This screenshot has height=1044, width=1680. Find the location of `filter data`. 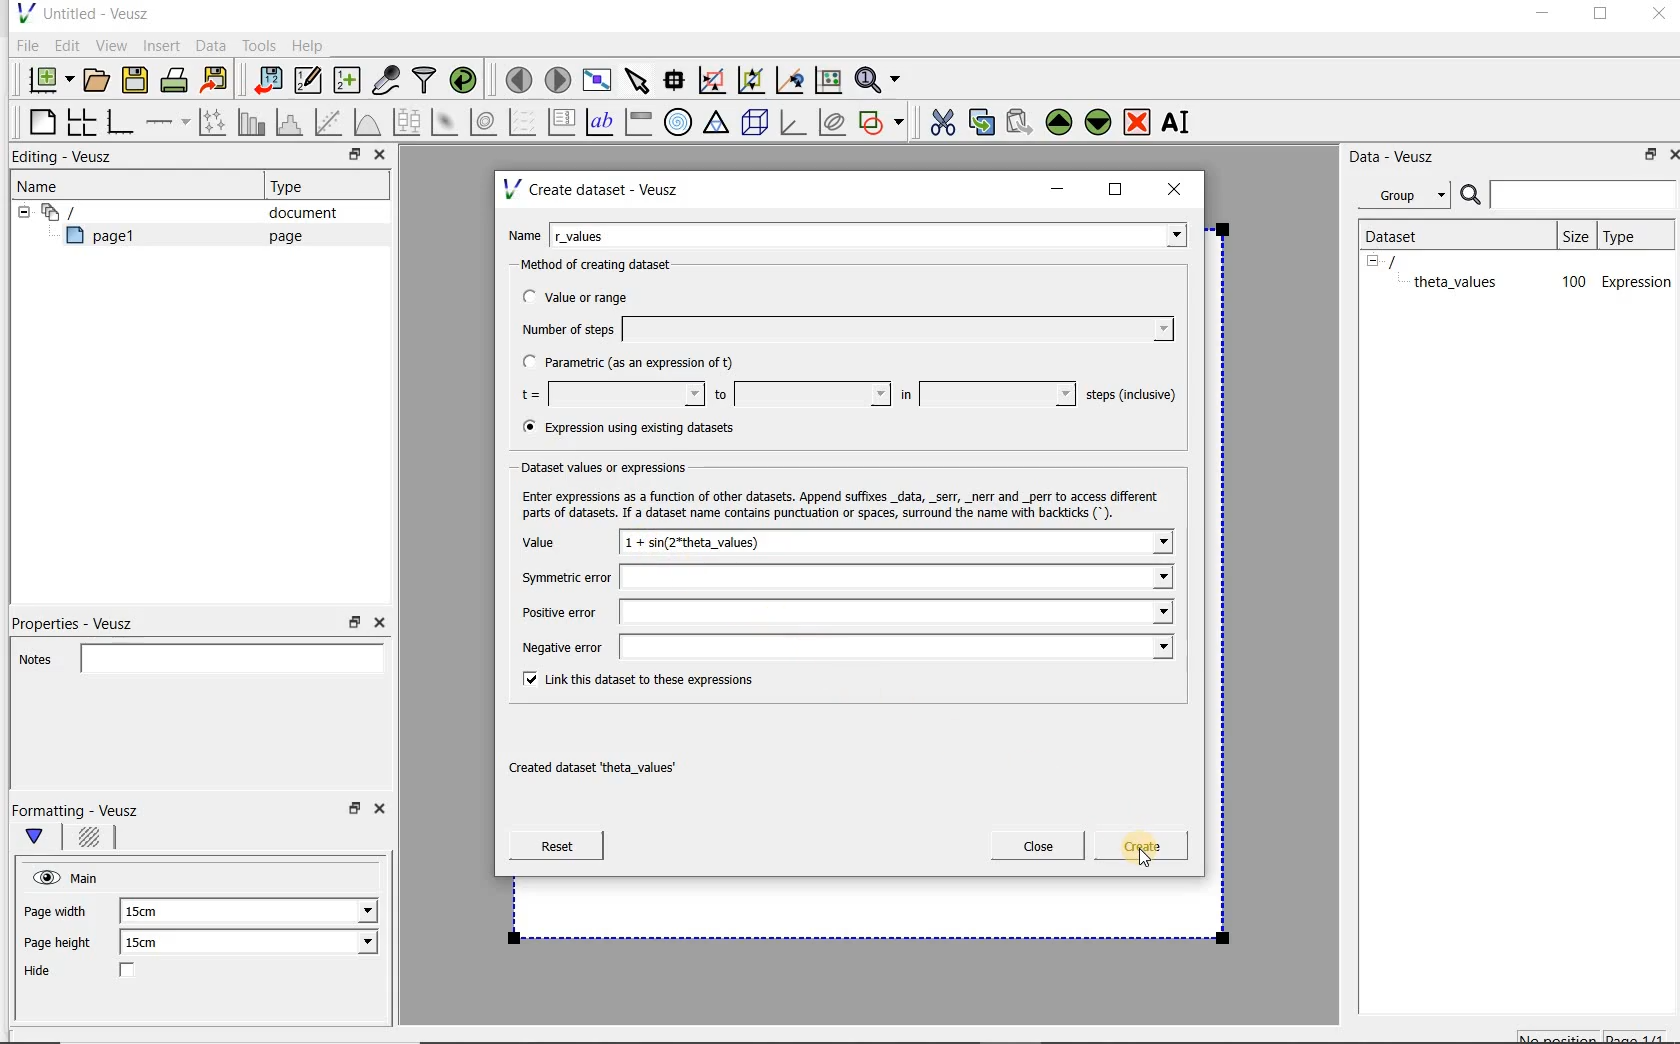

filter data is located at coordinates (425, 82).